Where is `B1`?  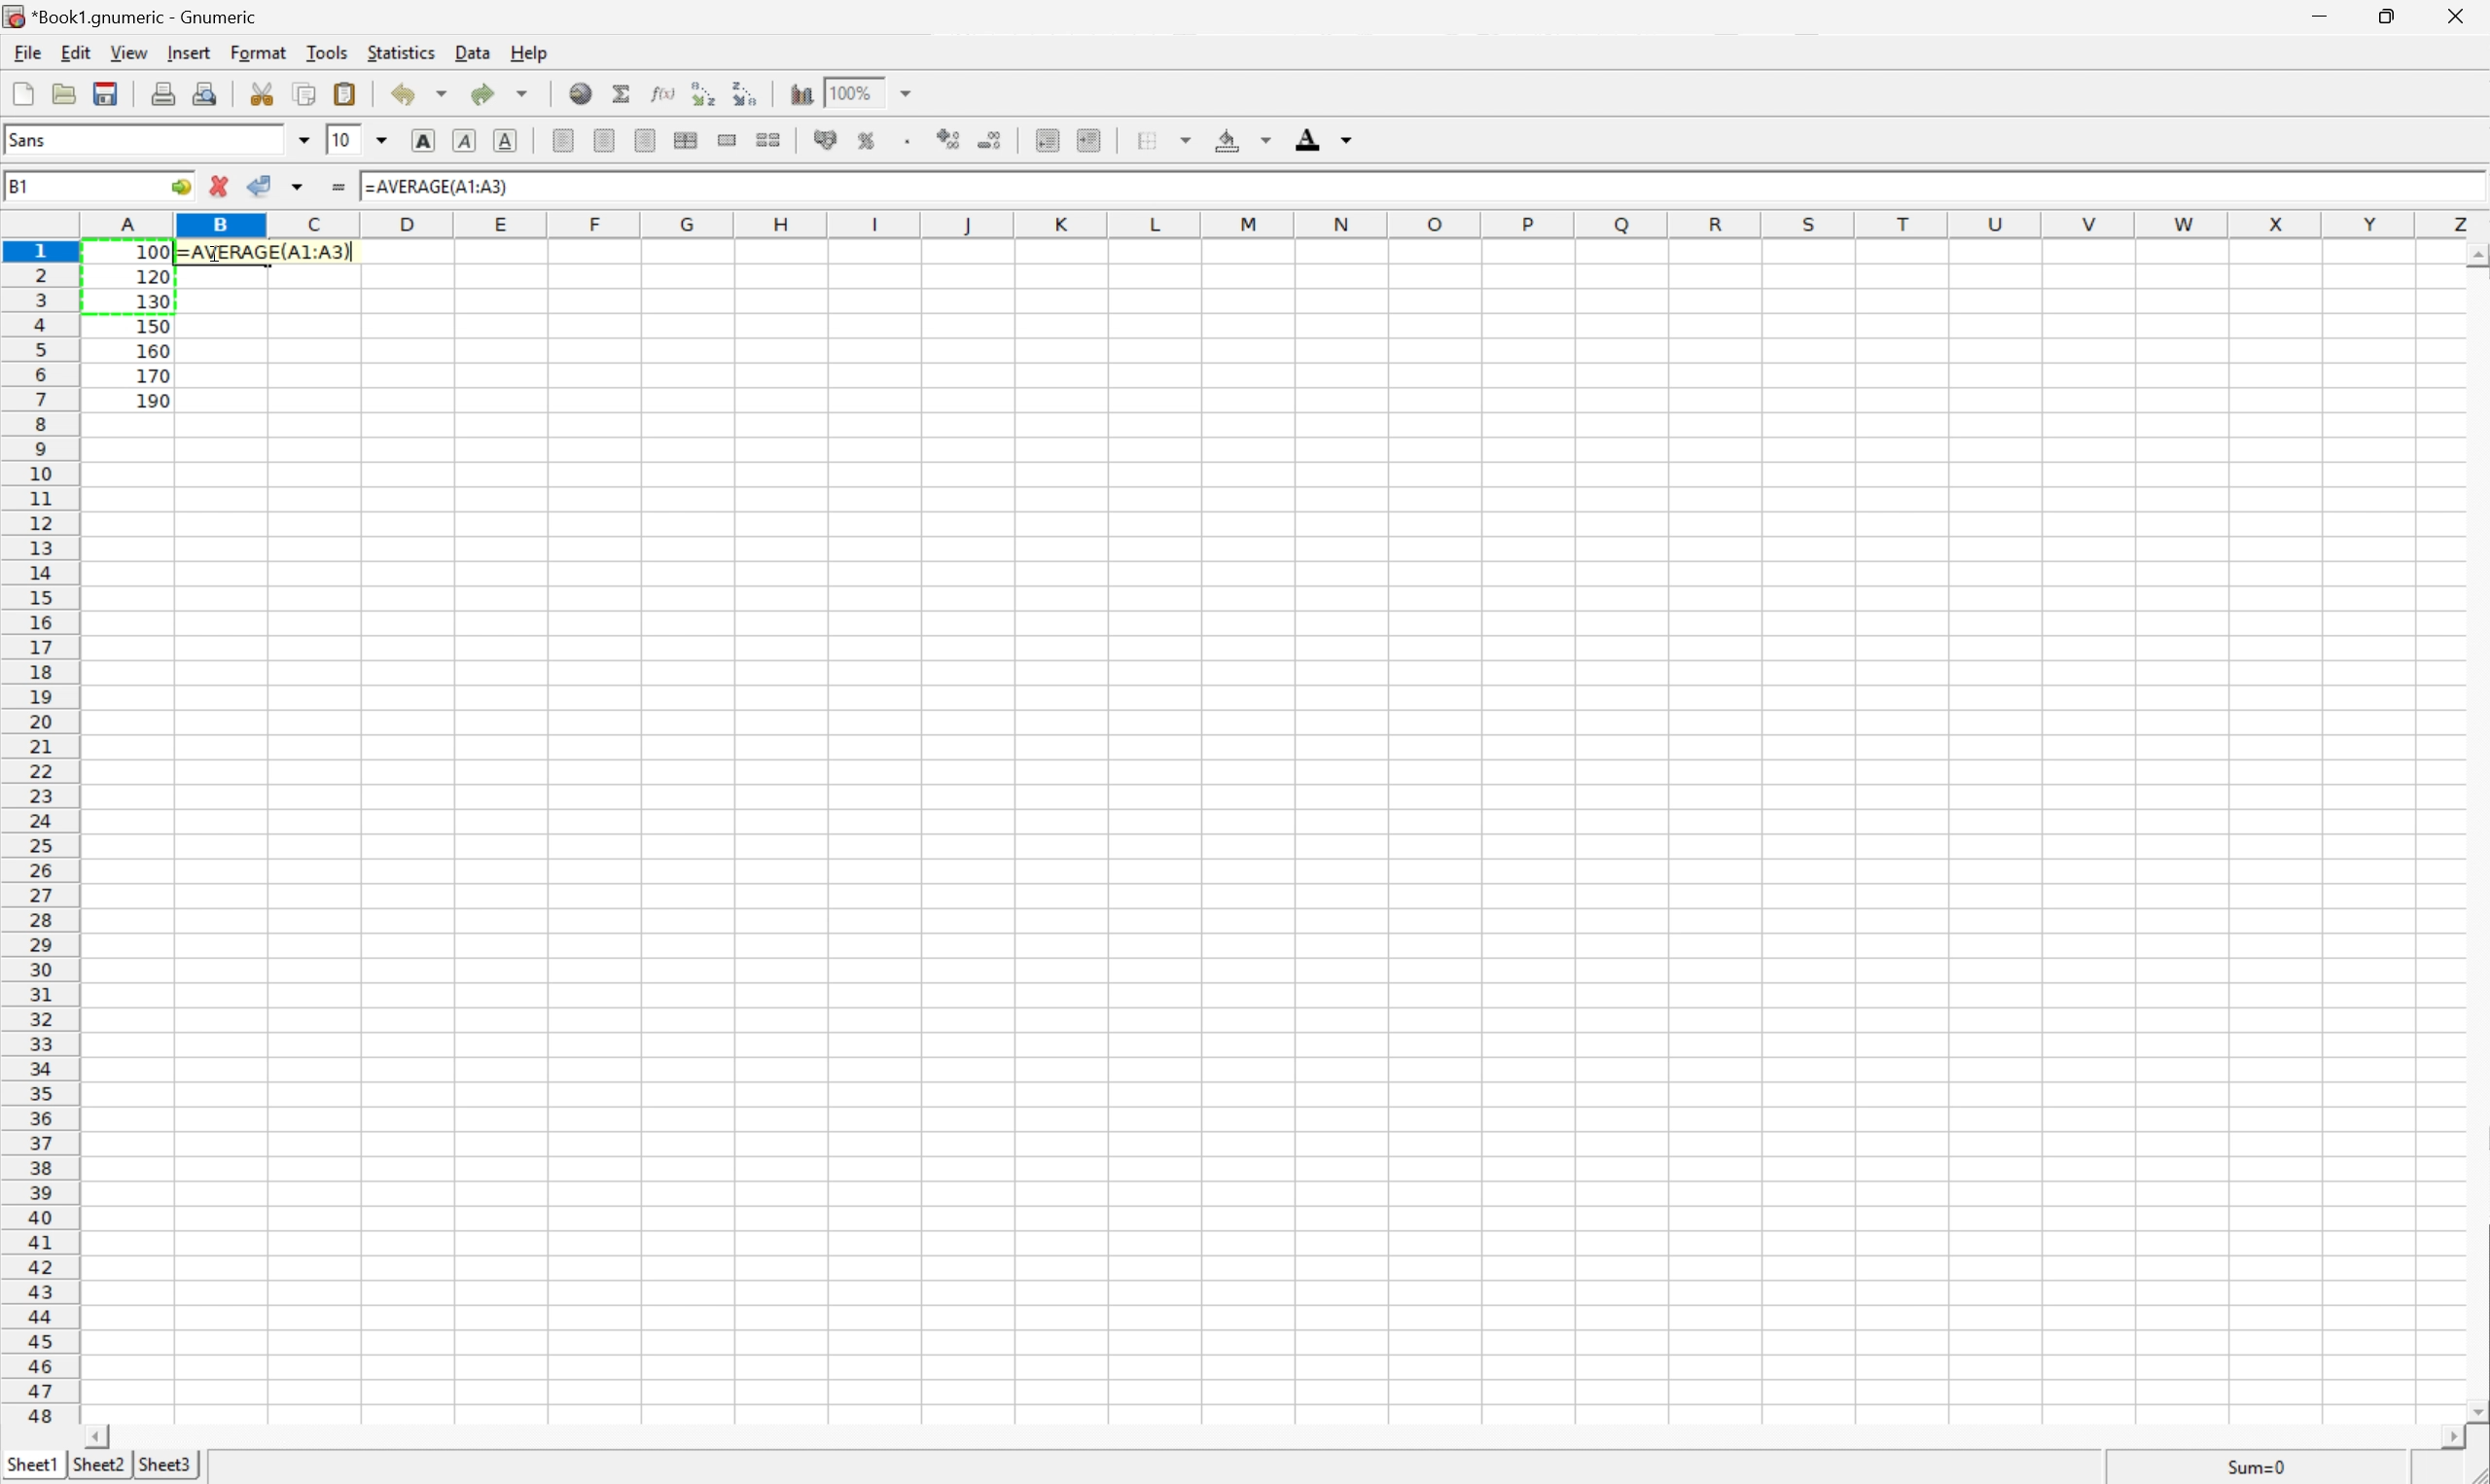
B1 is located at coordinates (20, 184).